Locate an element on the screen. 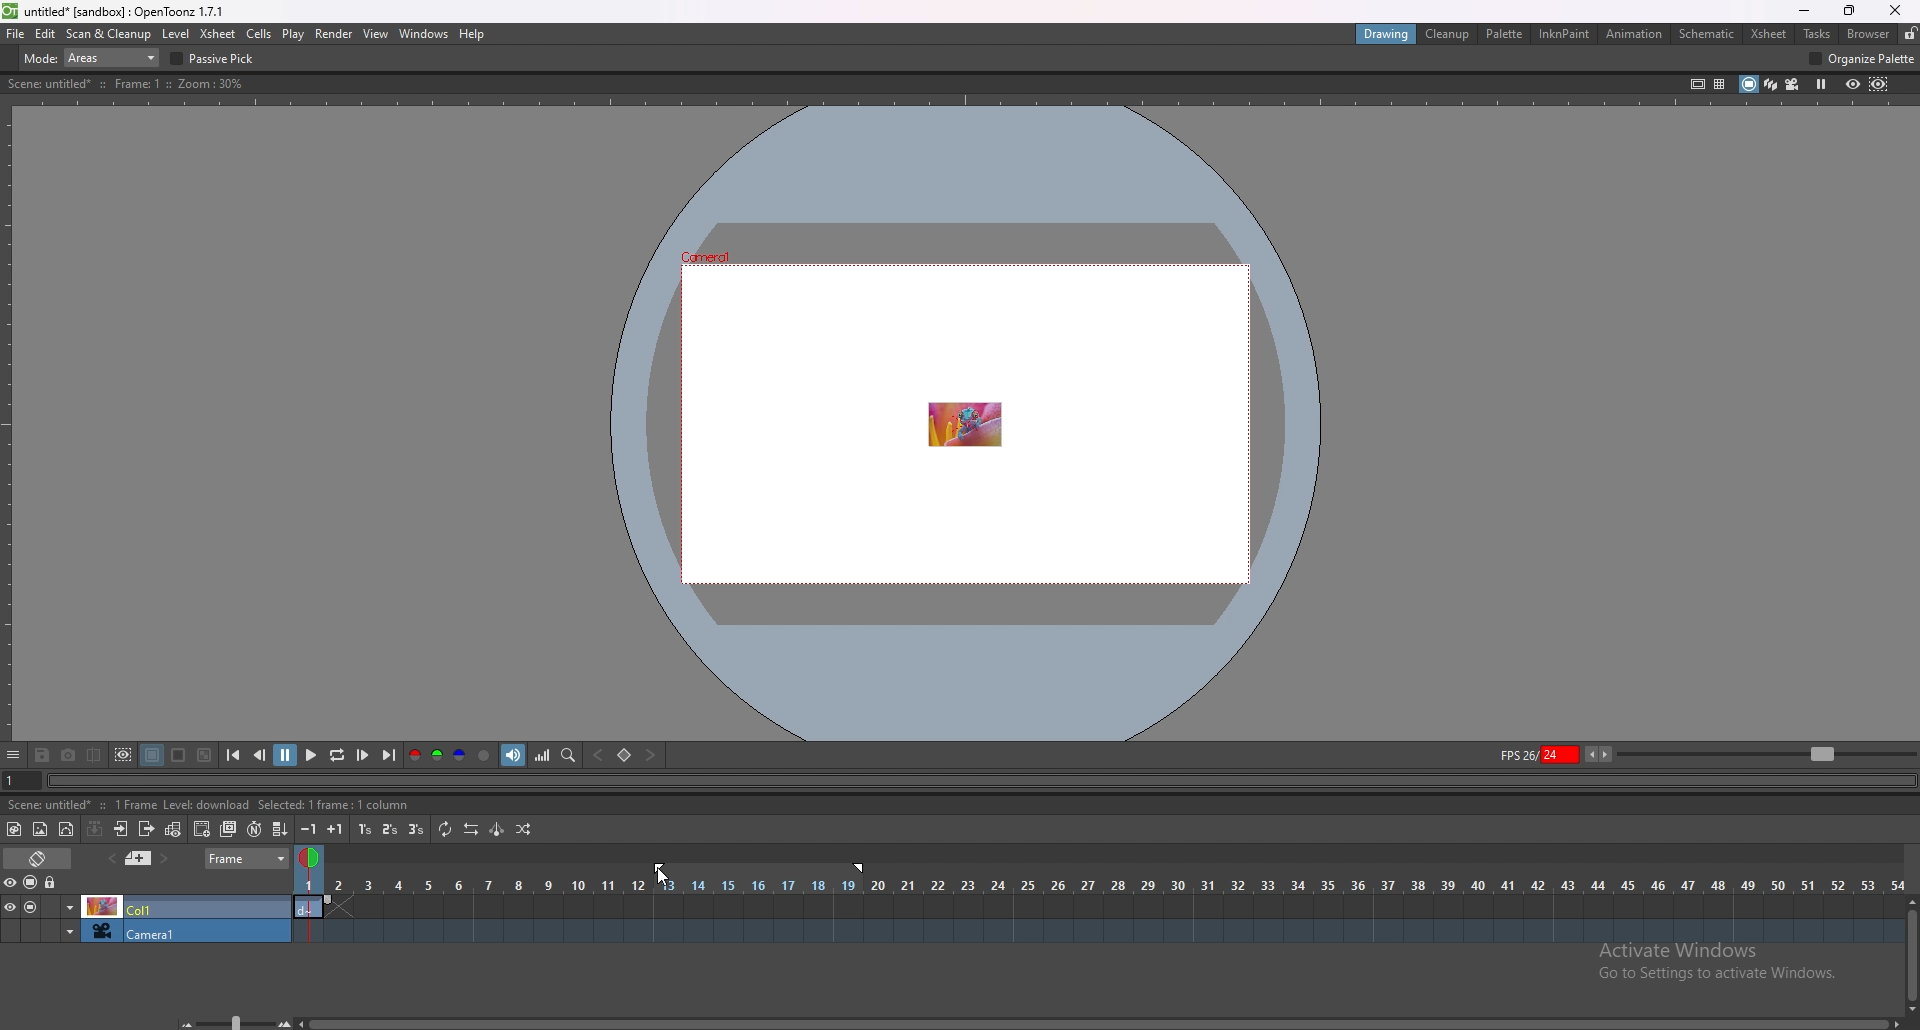 This screenshot has height=1030, width=1920. fps is located at coordinates (1556, 754).